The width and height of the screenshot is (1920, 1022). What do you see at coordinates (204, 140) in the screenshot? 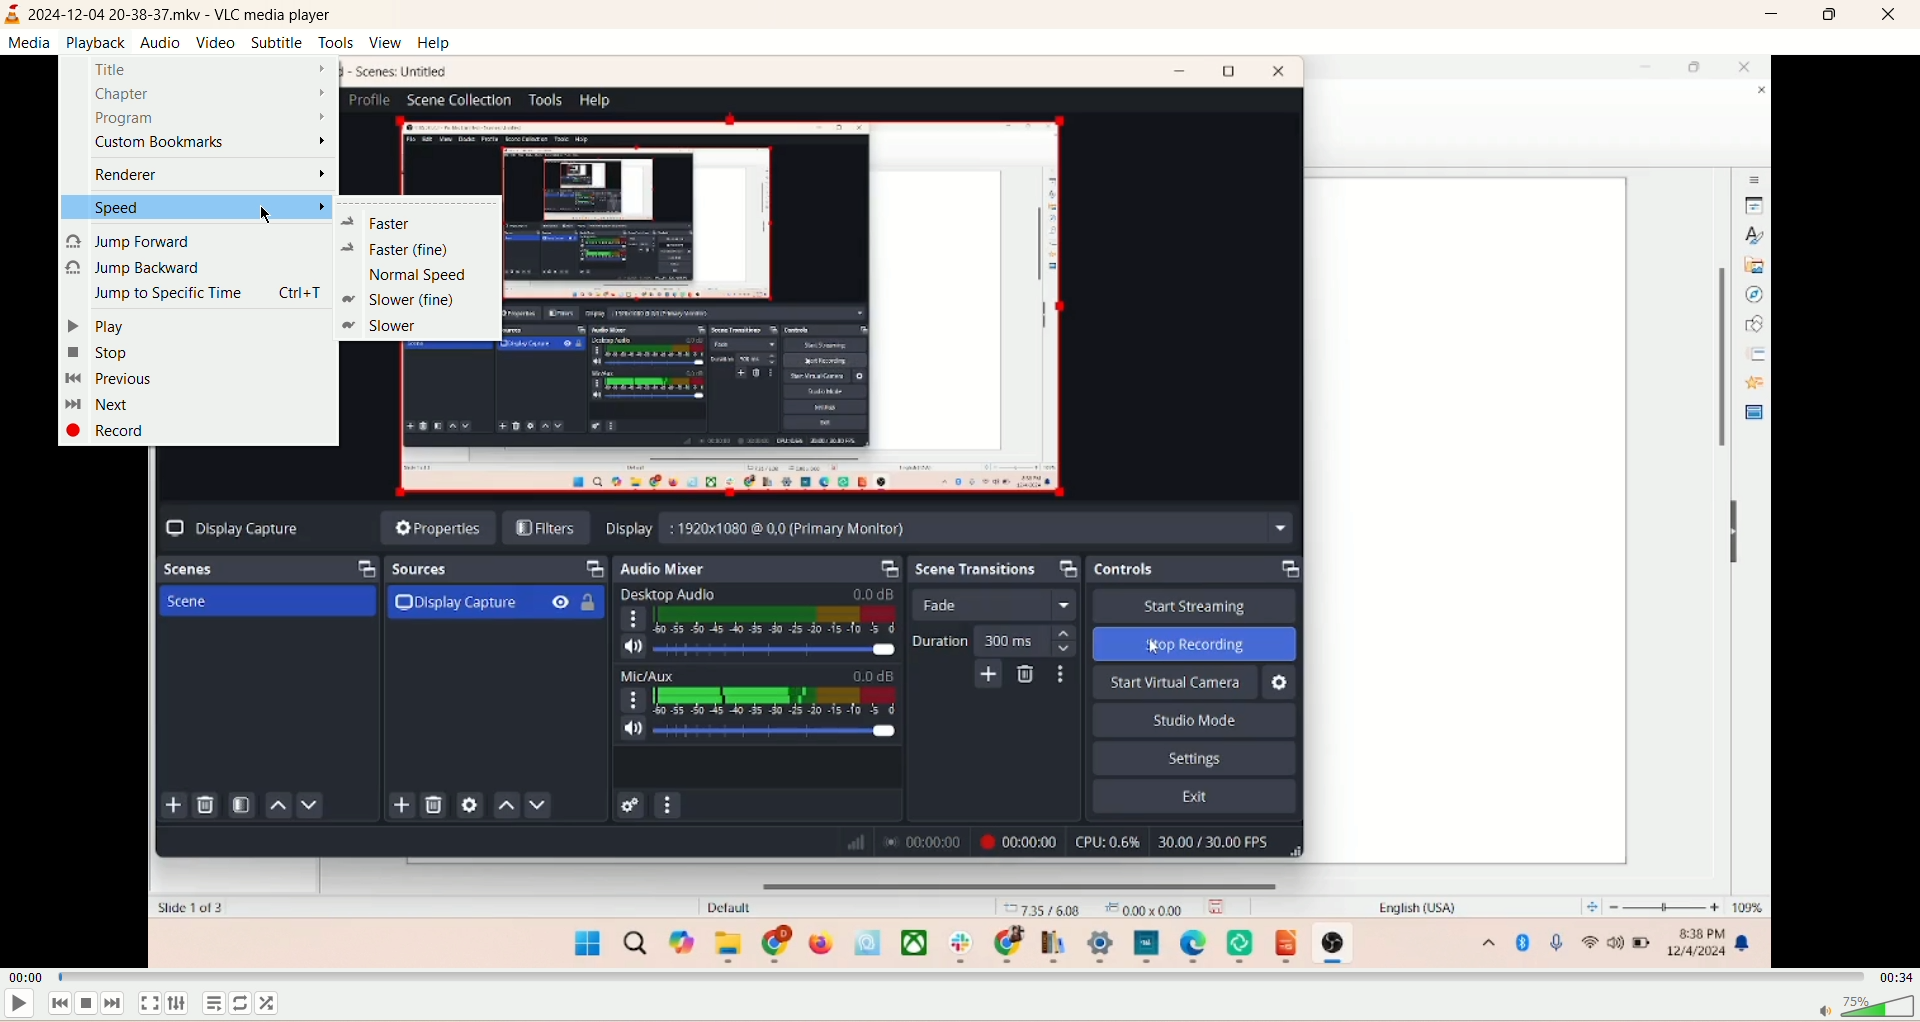
I see `custom bookmark` at bounding box center [204, 140].